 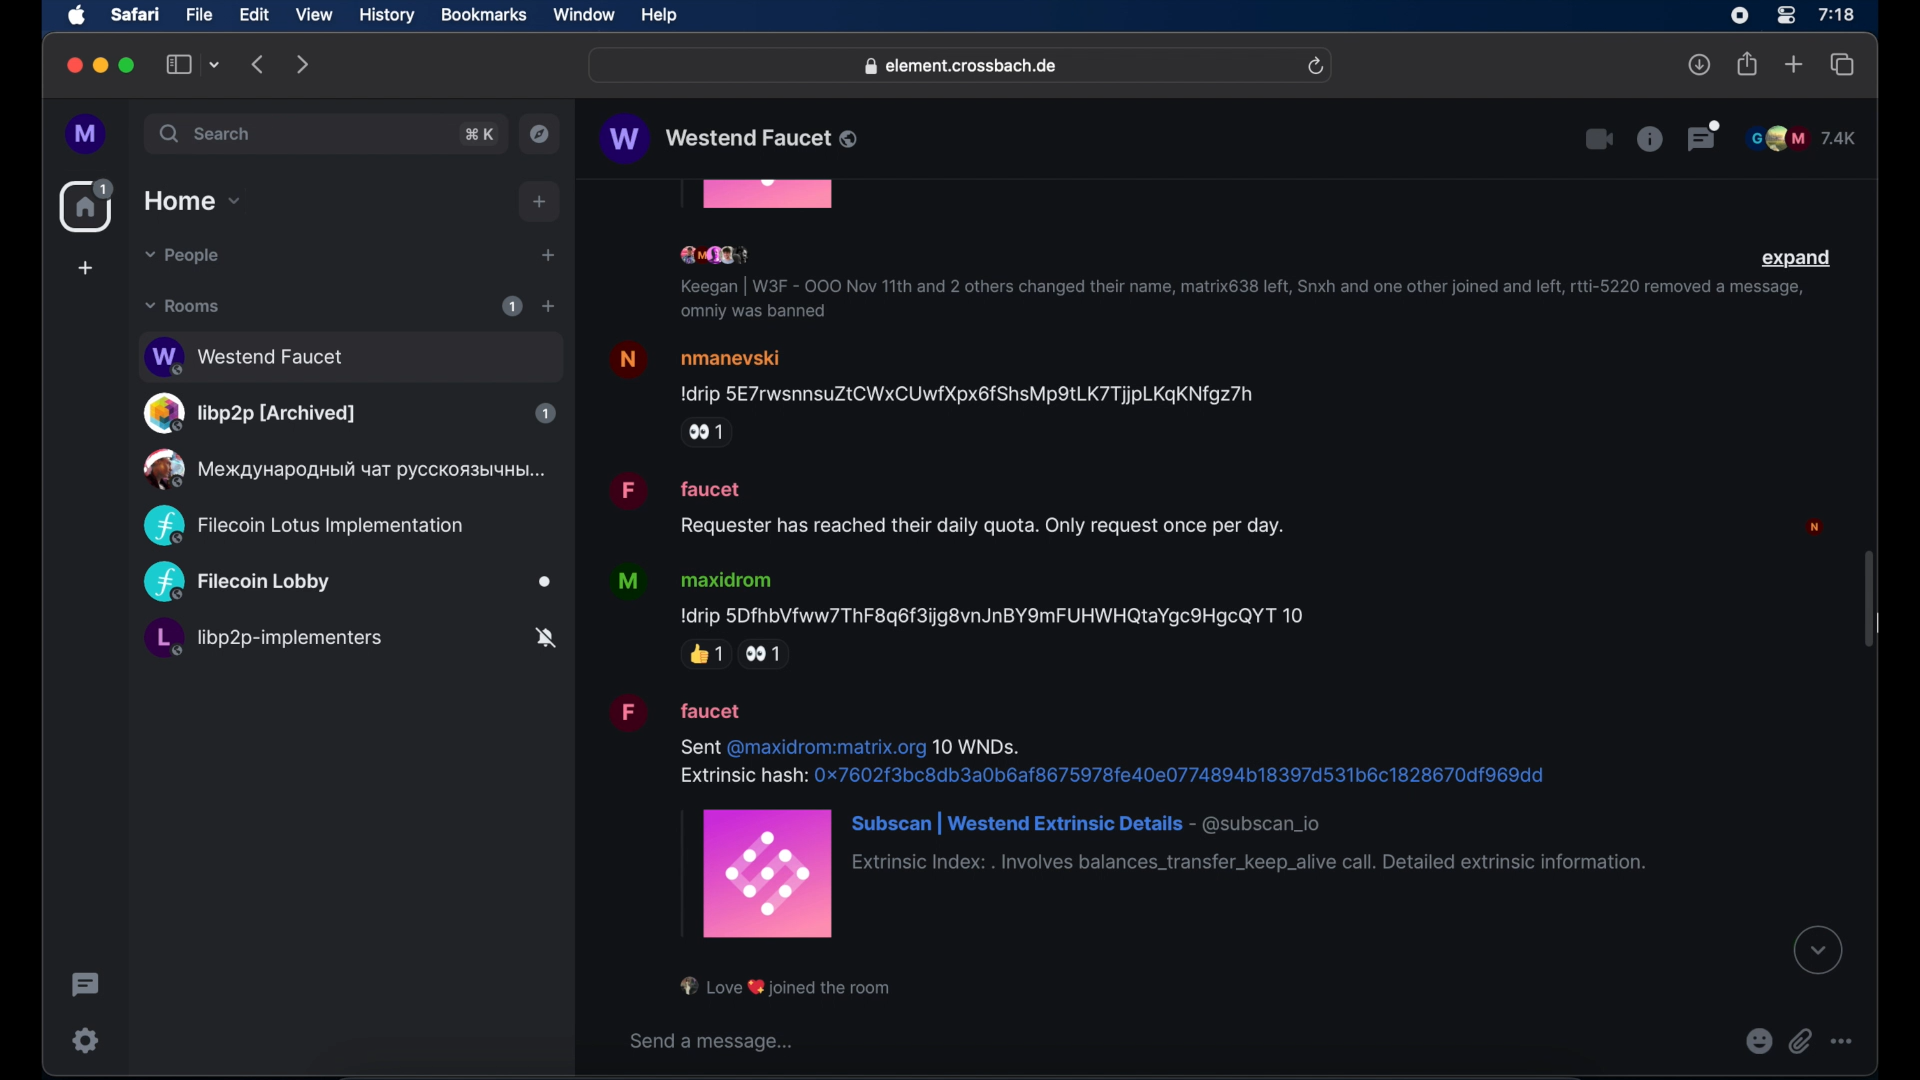 I want to click on public room, so click(x=303, y=526).